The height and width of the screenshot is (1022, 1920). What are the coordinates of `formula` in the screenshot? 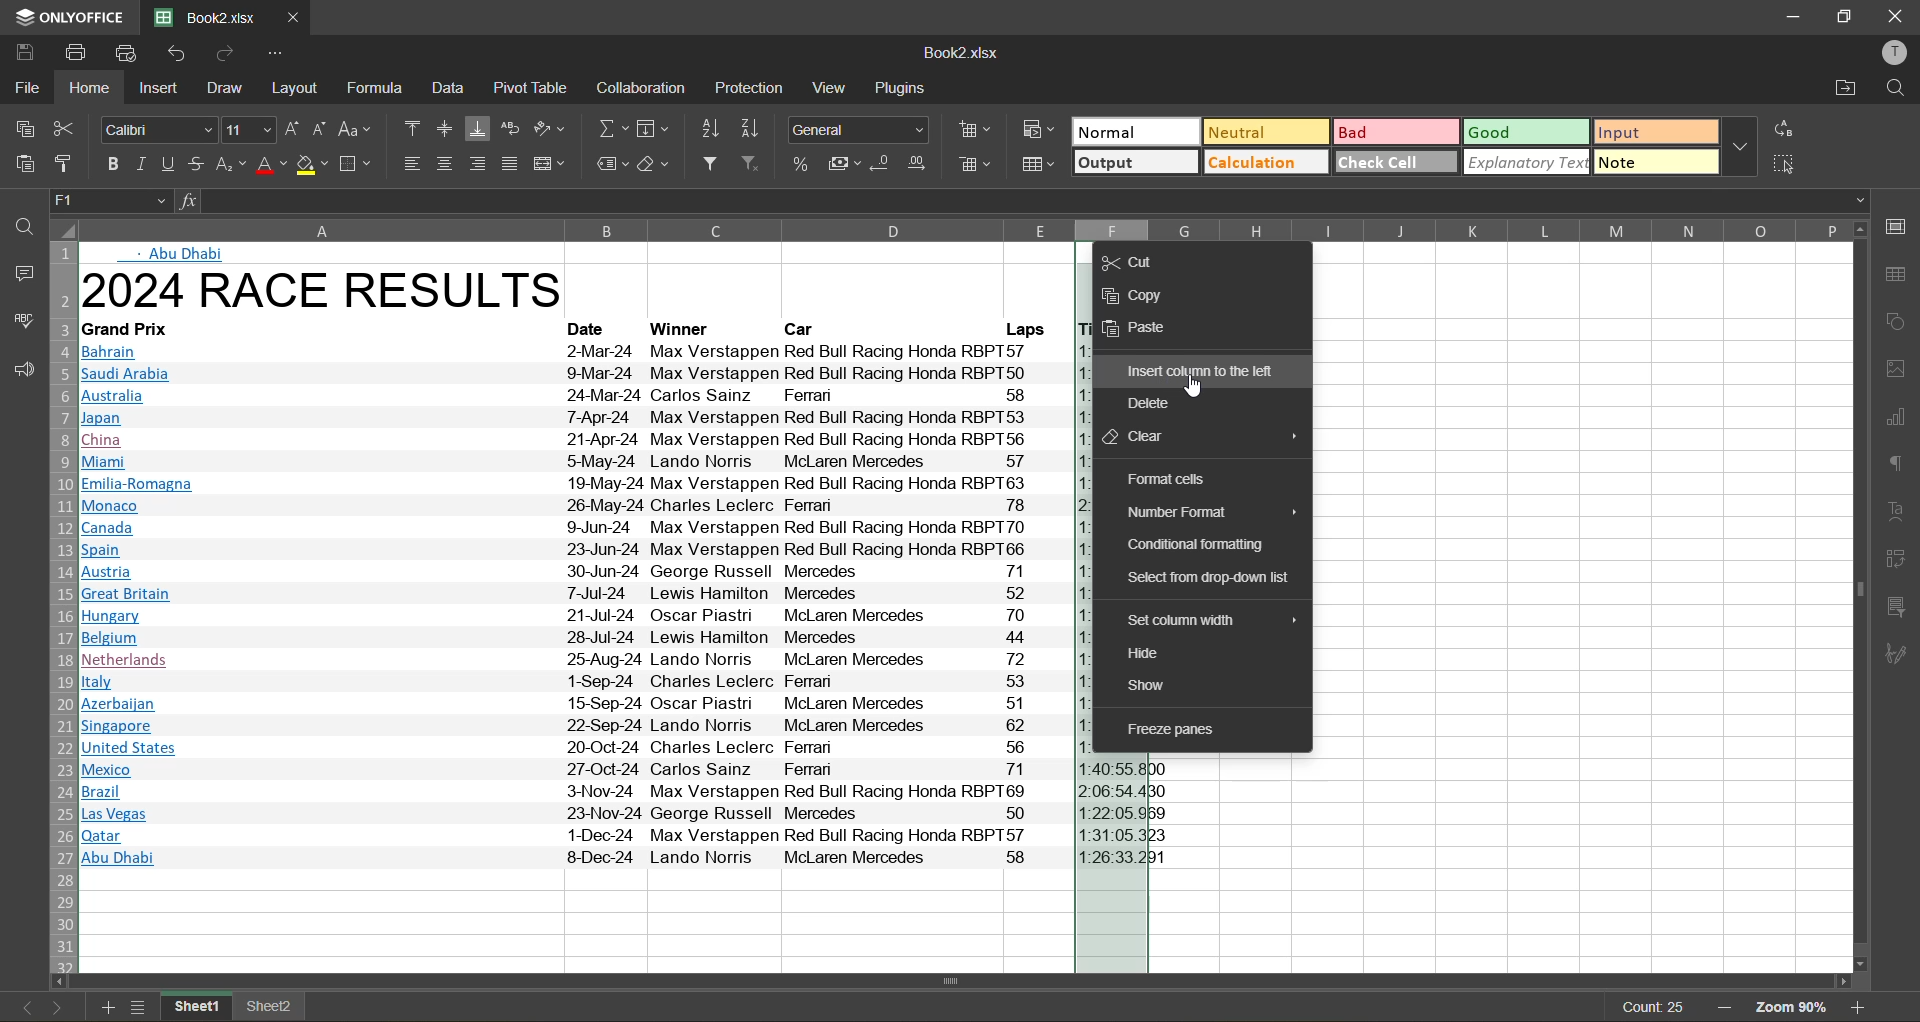 It's located at (377, 89).